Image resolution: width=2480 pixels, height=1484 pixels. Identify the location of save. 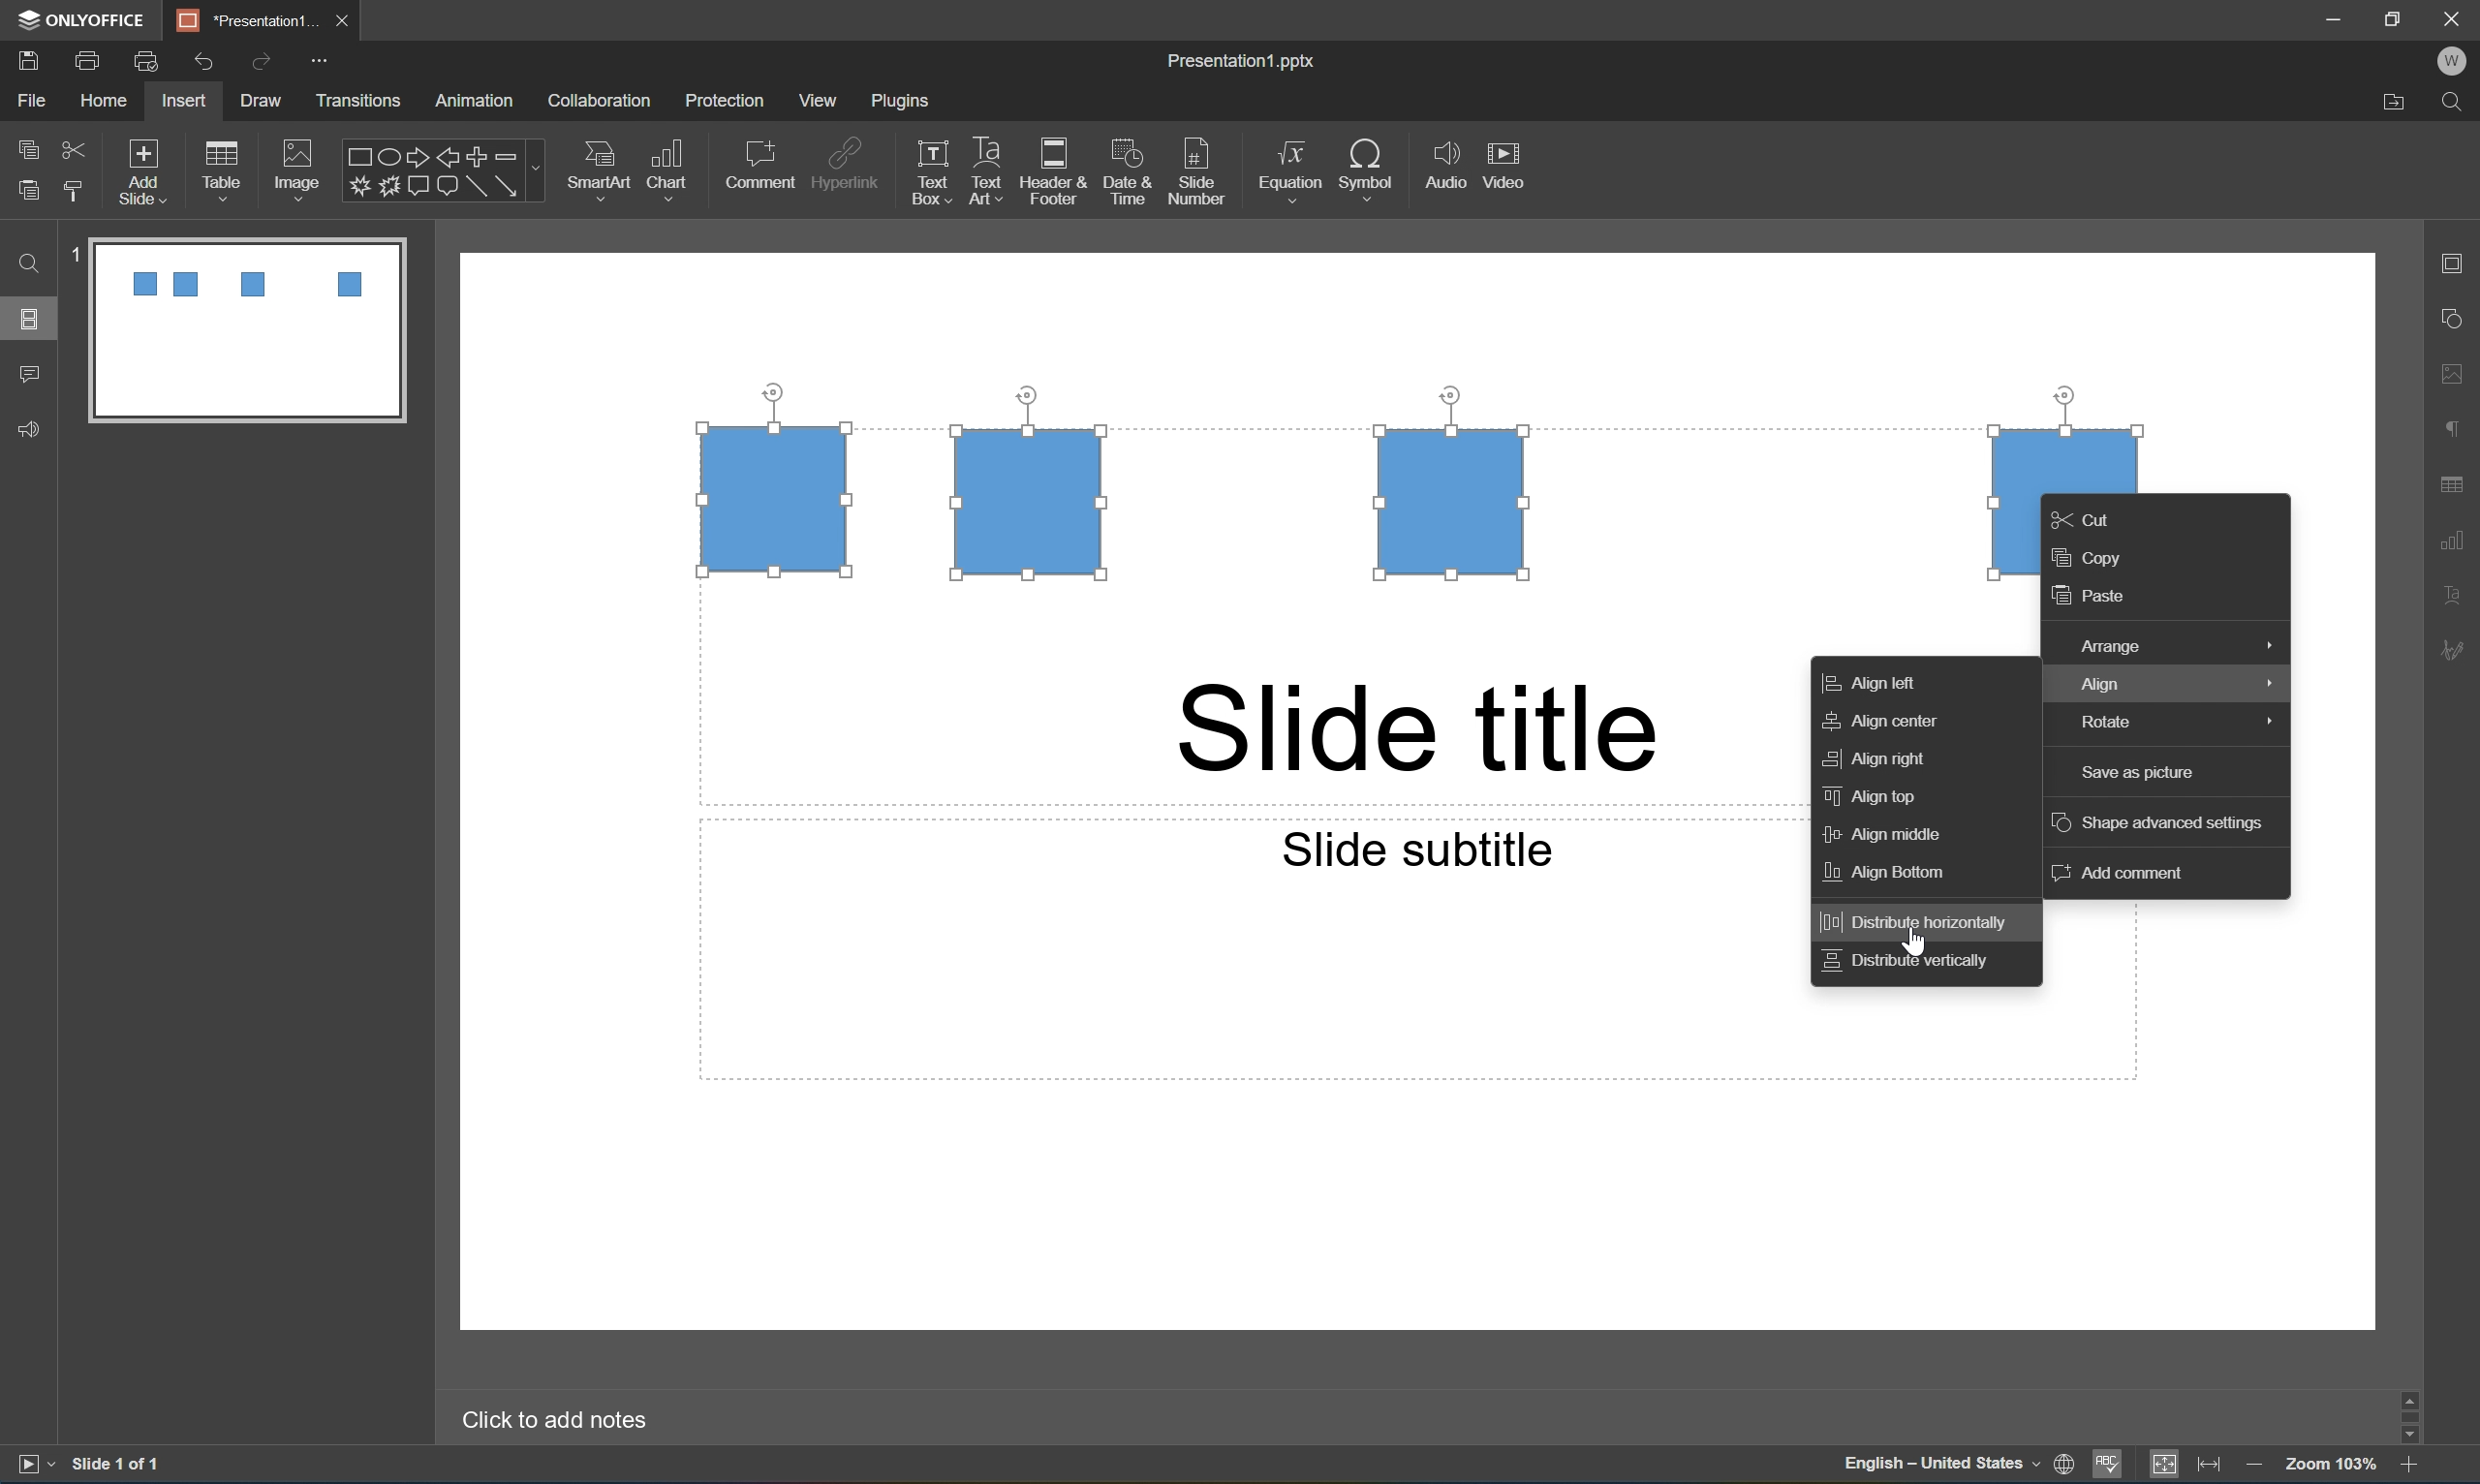
(25, 58).